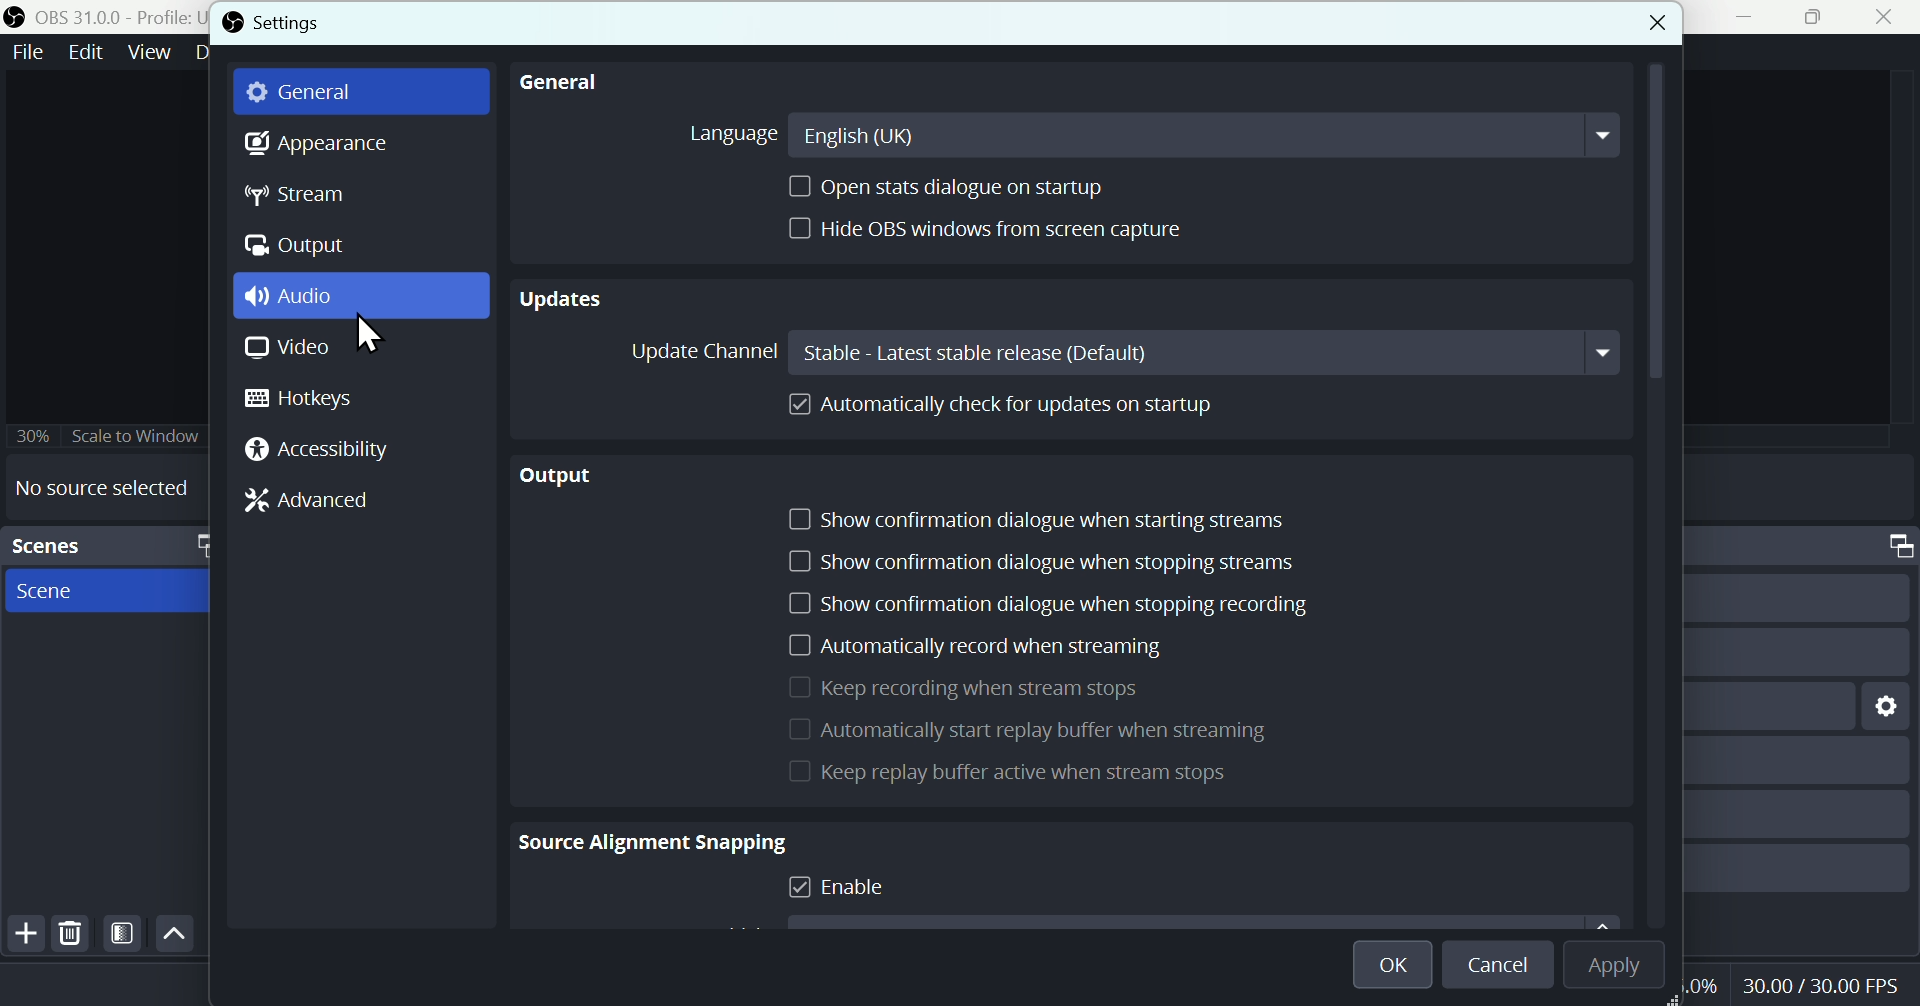 Image resolution: width=1920 pixels, height=1006 pixels. Describe the element at coordinates (104, 545) in the screenshot. I see `scenes` at that location.